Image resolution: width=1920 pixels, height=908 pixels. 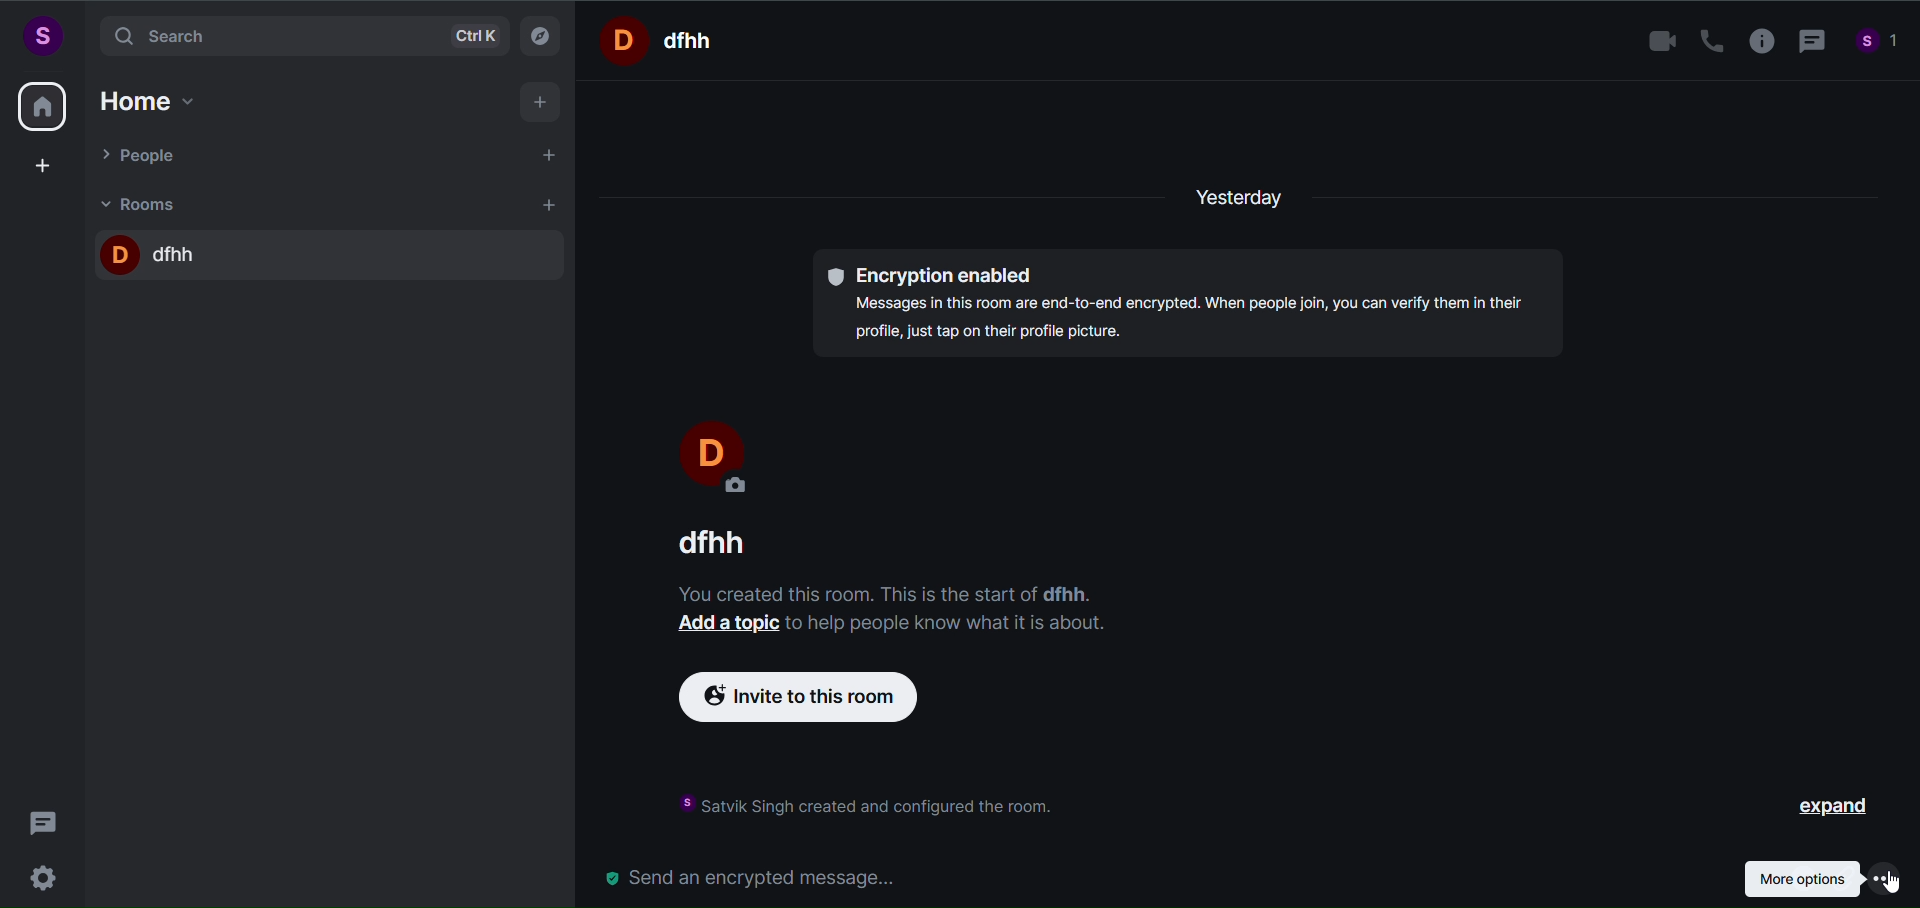 What do you see at coordinates (43, 165) in the screenshot?
I see `create space` at bounding box center [43, 165].